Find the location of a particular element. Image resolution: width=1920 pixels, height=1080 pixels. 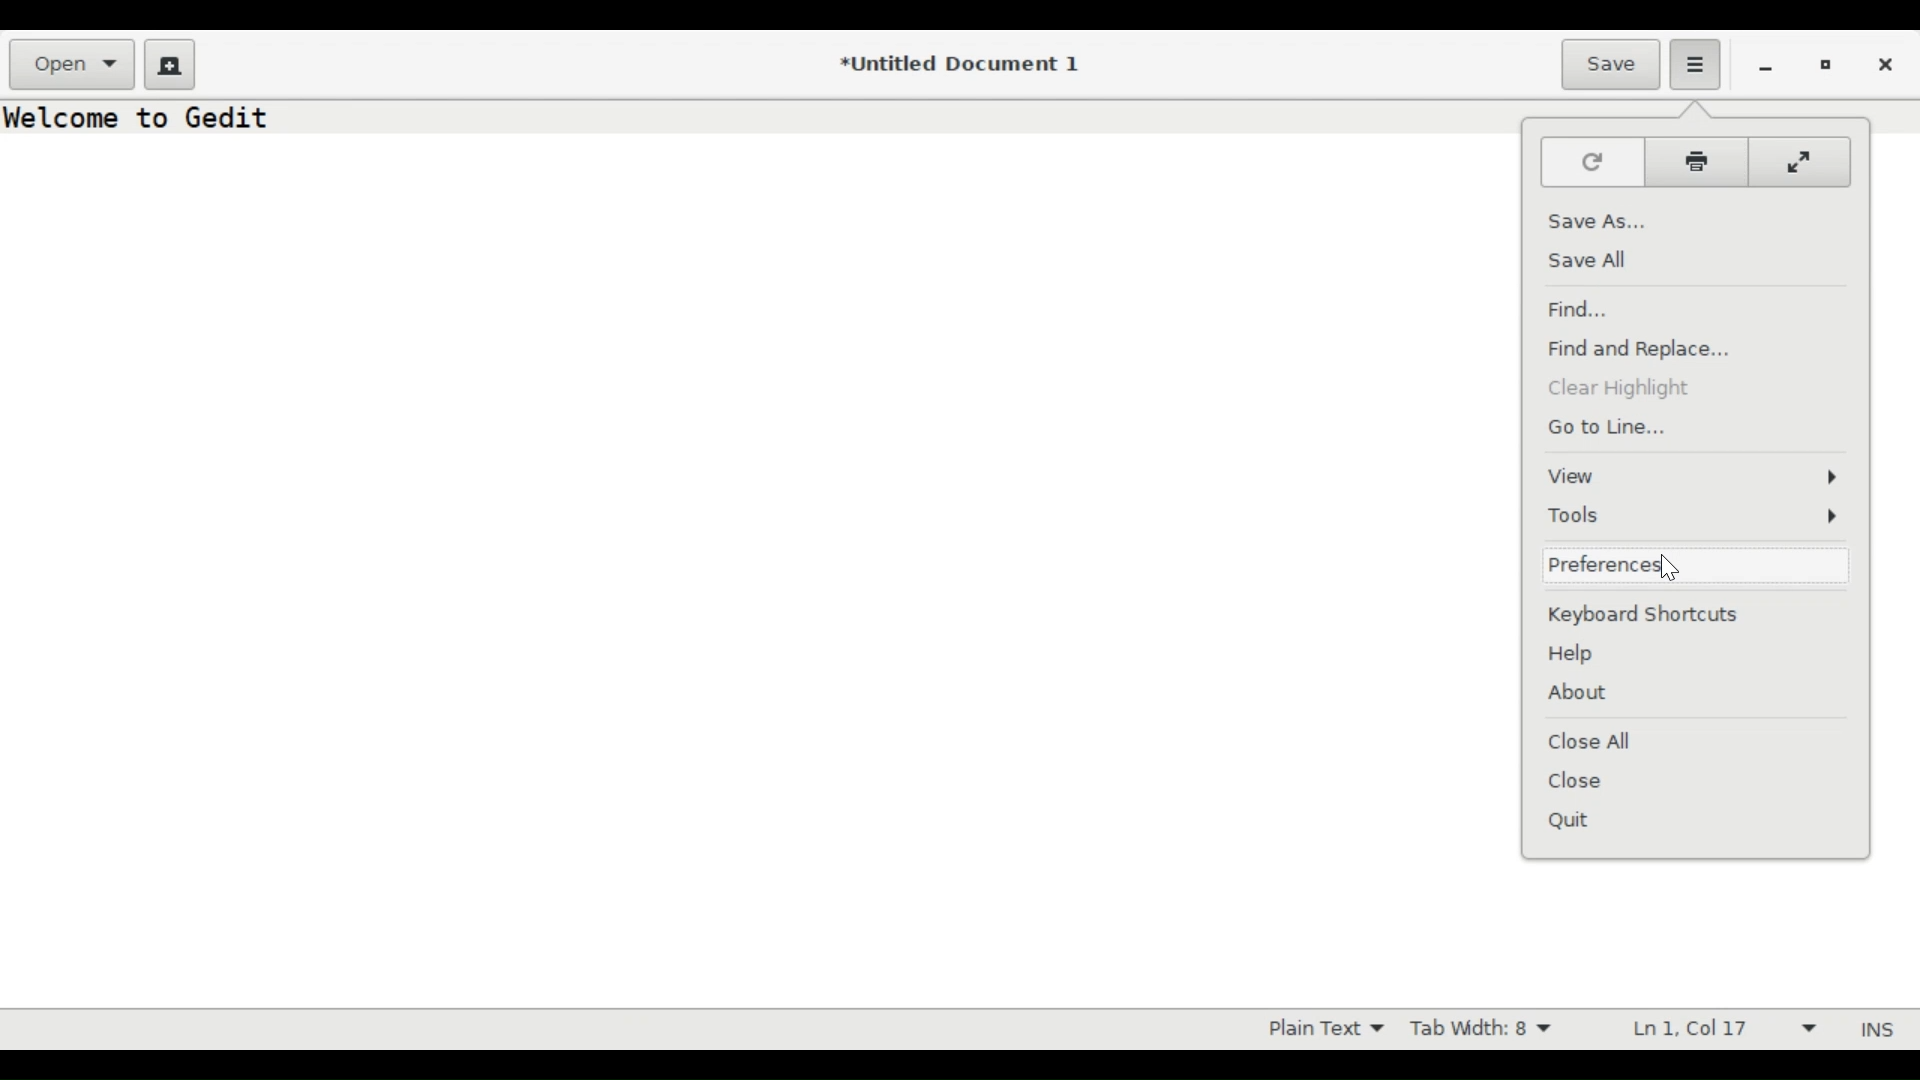

INS is located at coordinates (1876, 1025).